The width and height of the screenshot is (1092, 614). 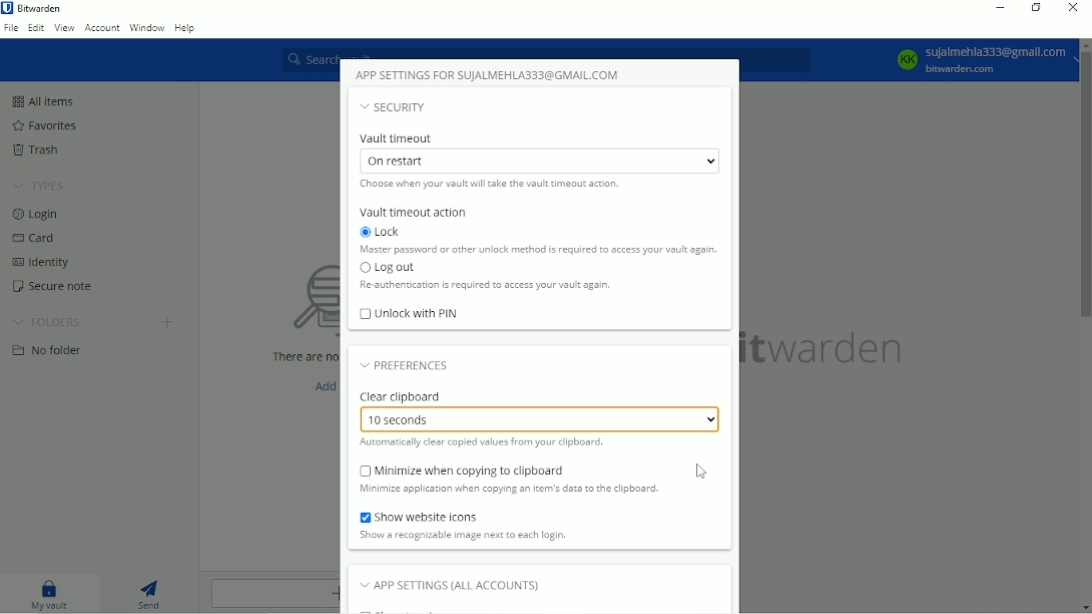 What do you see at coordinates (419, 517) in the screenshot?
I see `Show website icons` at bounding box center [419, 517].